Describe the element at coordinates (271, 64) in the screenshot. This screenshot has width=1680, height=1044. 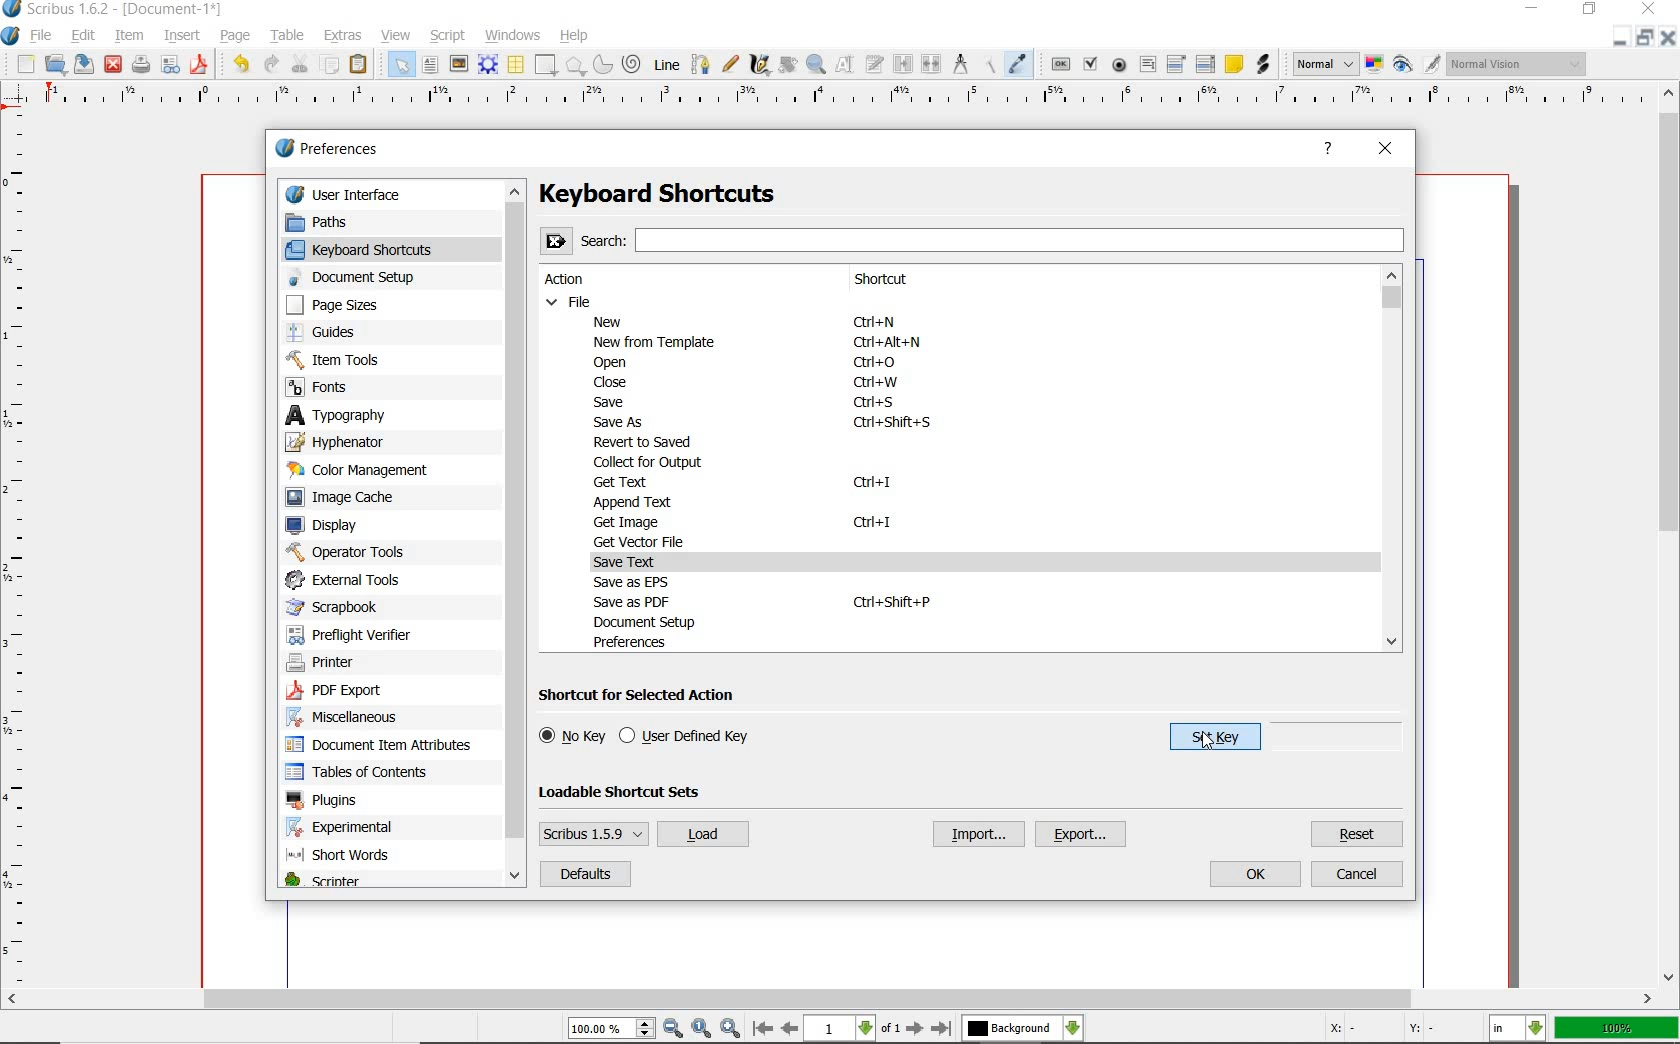
I see `redo` at that location.